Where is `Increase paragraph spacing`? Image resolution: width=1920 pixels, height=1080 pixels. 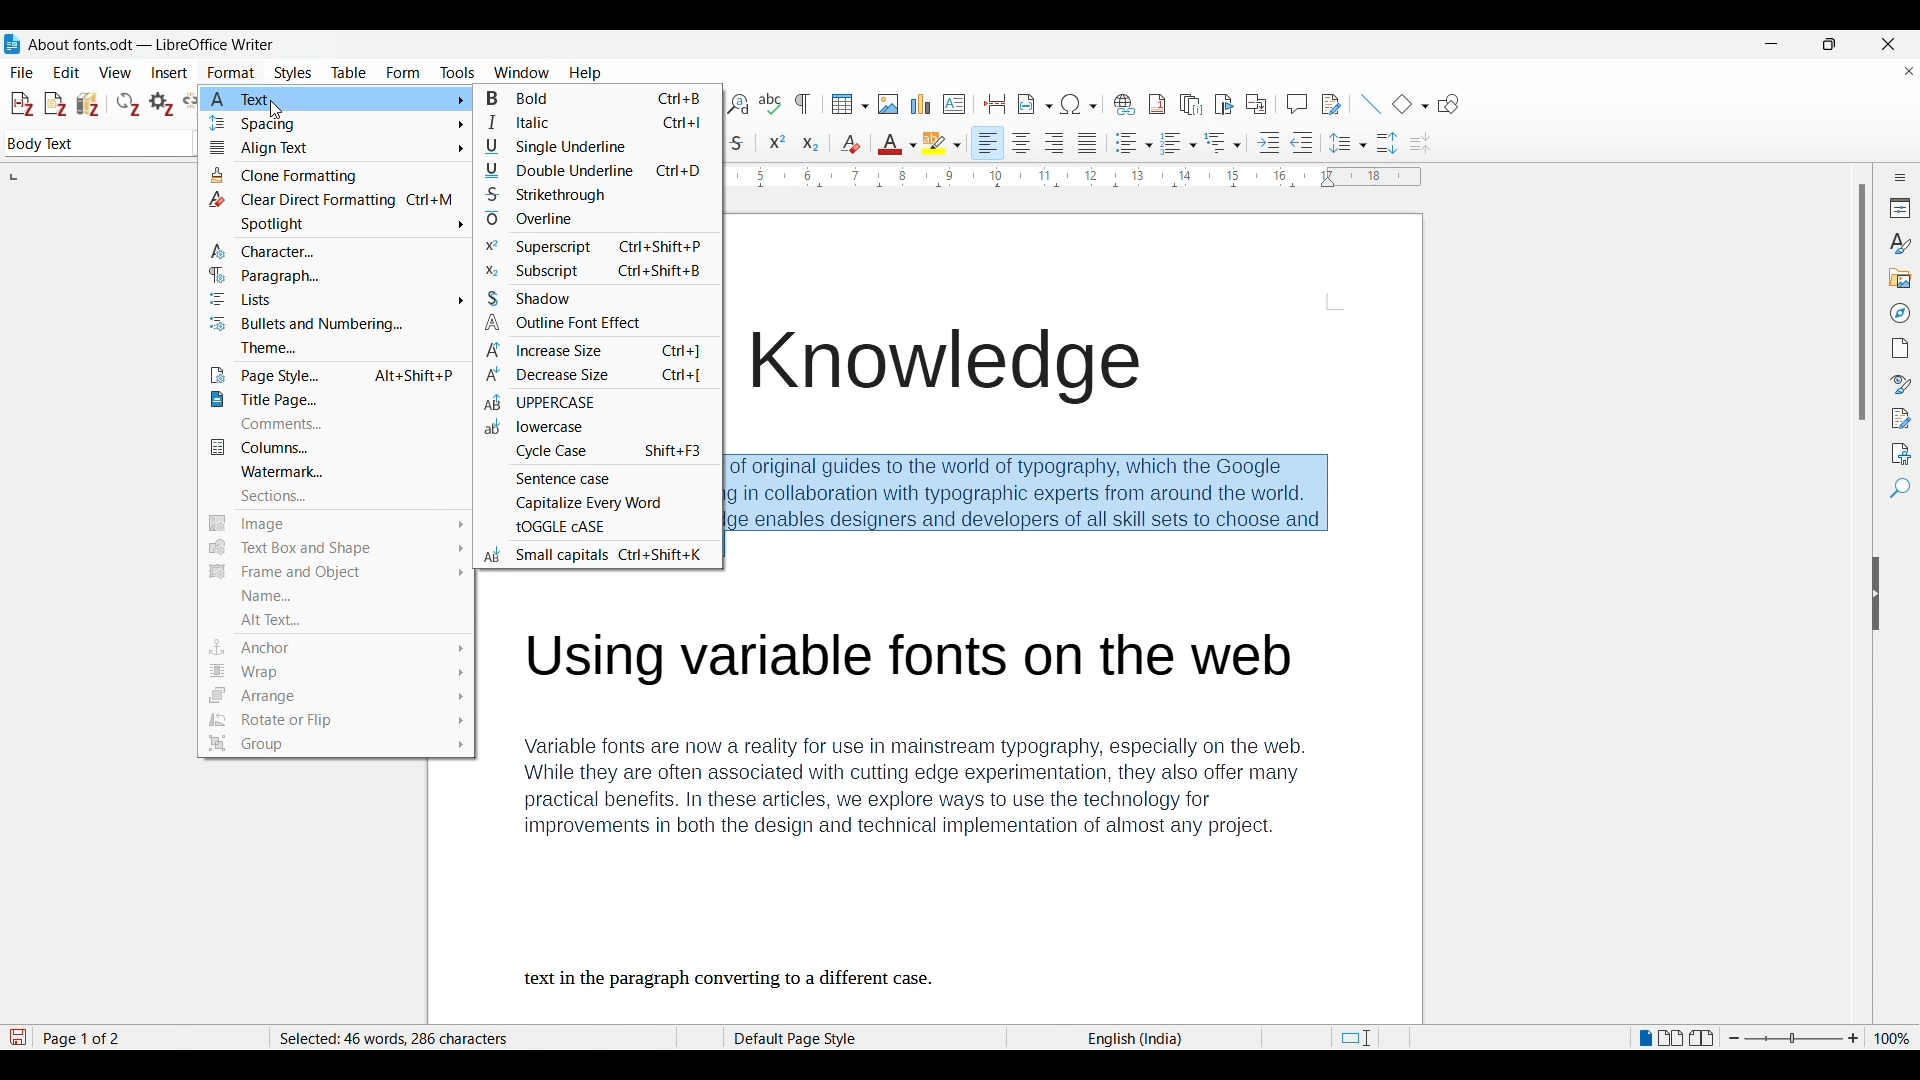
Increase paragraph spacing is located at coordinates (1387, 143).